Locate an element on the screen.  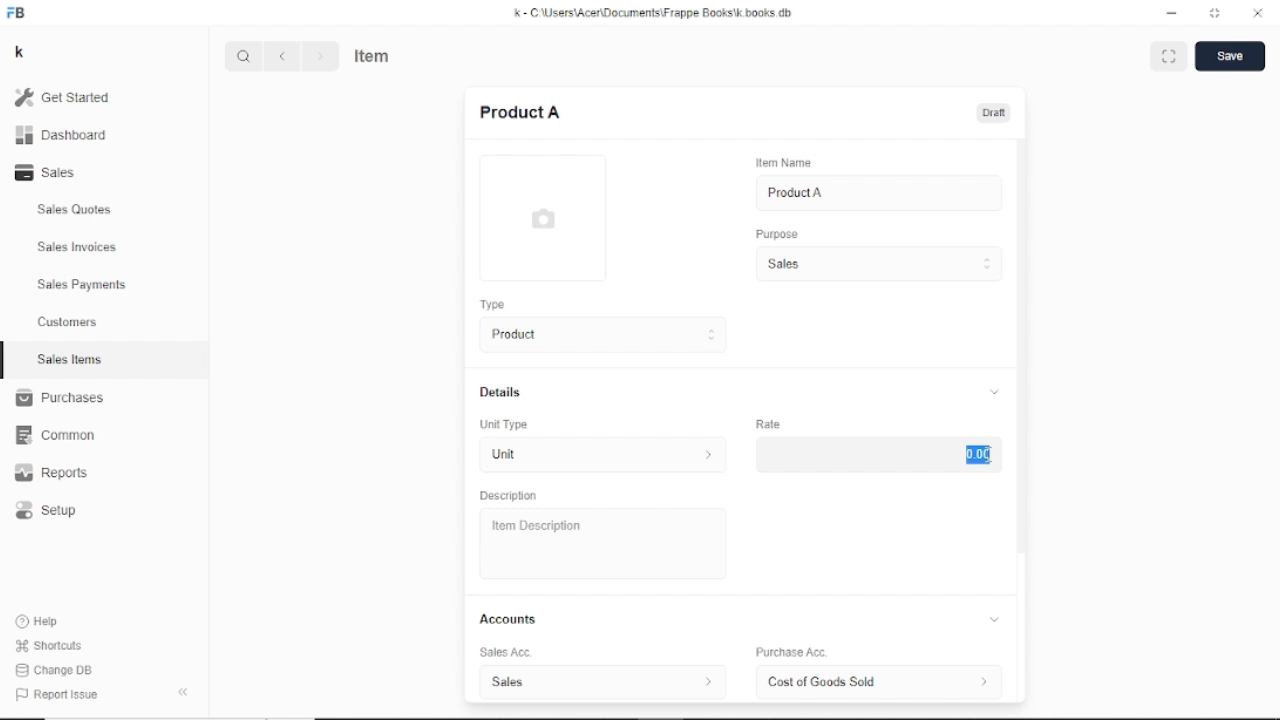
Get started is located at coordinates (71, 97).